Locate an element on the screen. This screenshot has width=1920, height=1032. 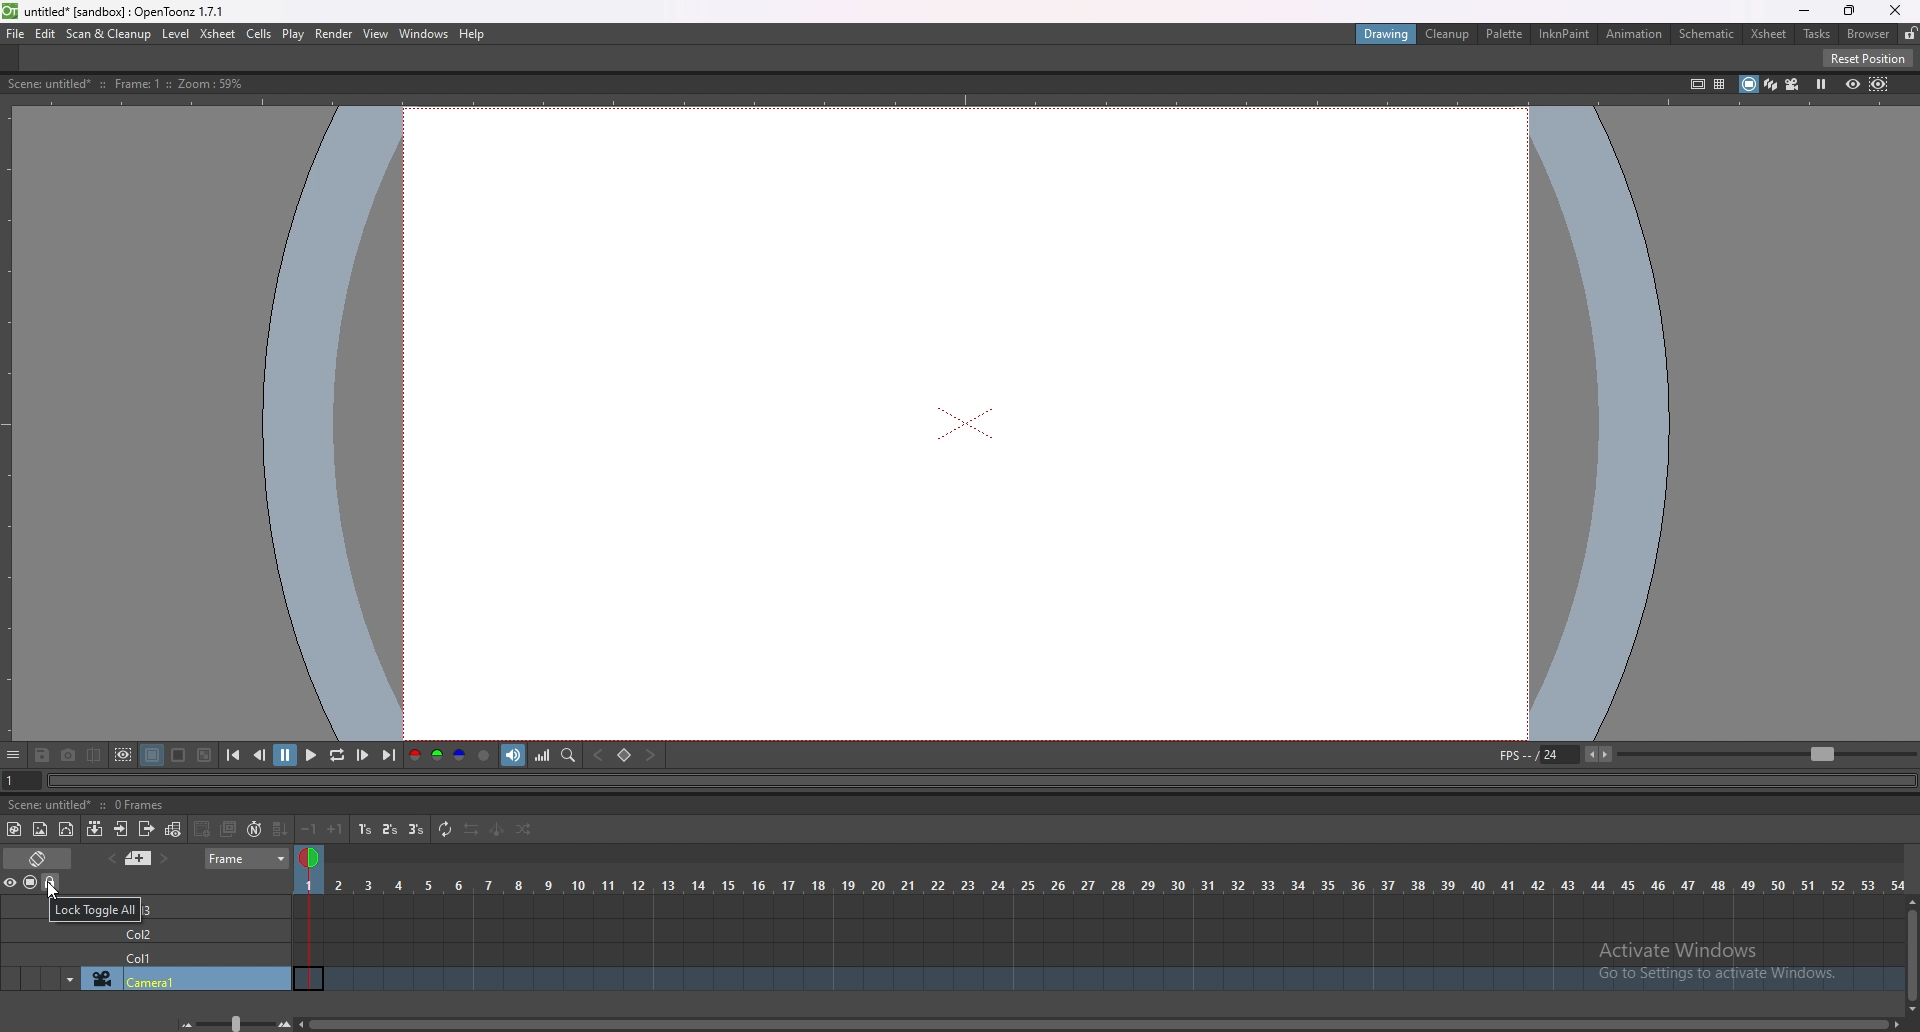
cells is located at coordinates (260, 35).